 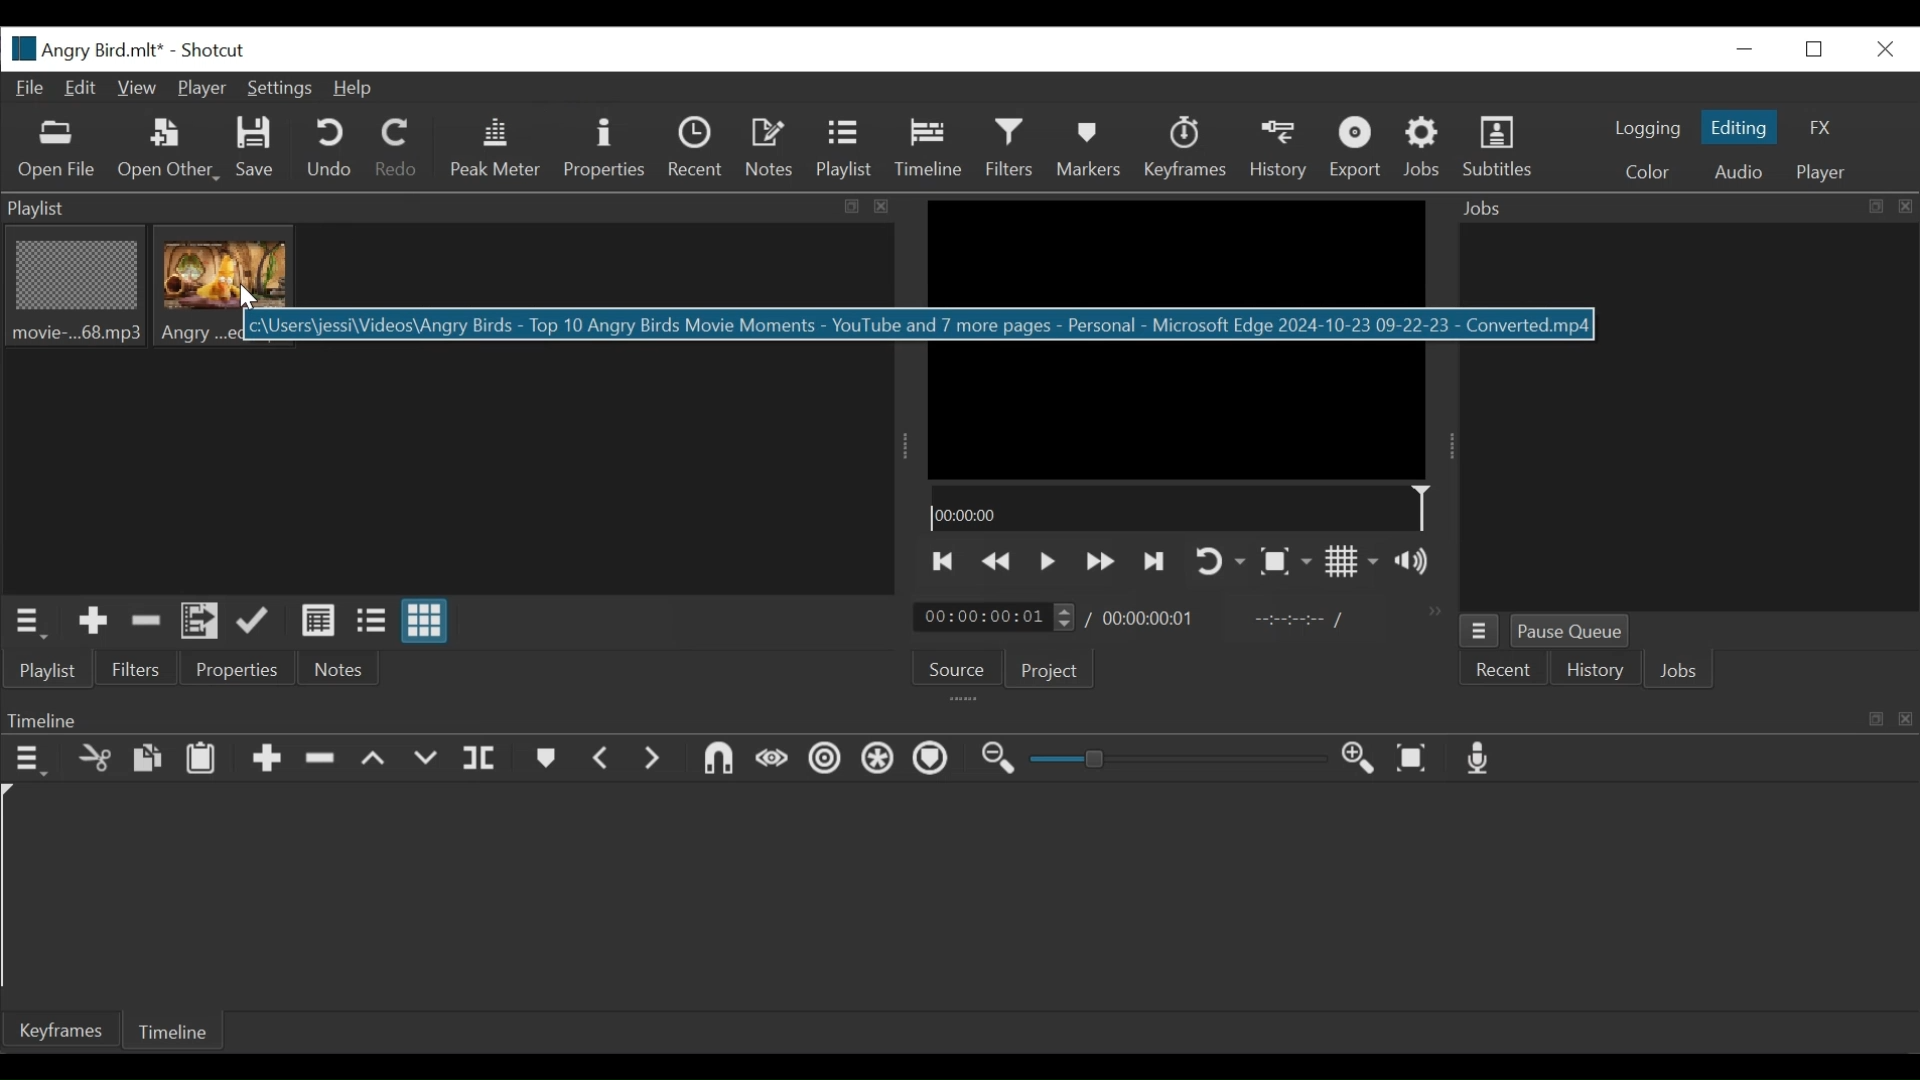 What do you see at coordinates (1642, 129) in the screenshot?
I see `logging` at bounding box center [1642, 129].